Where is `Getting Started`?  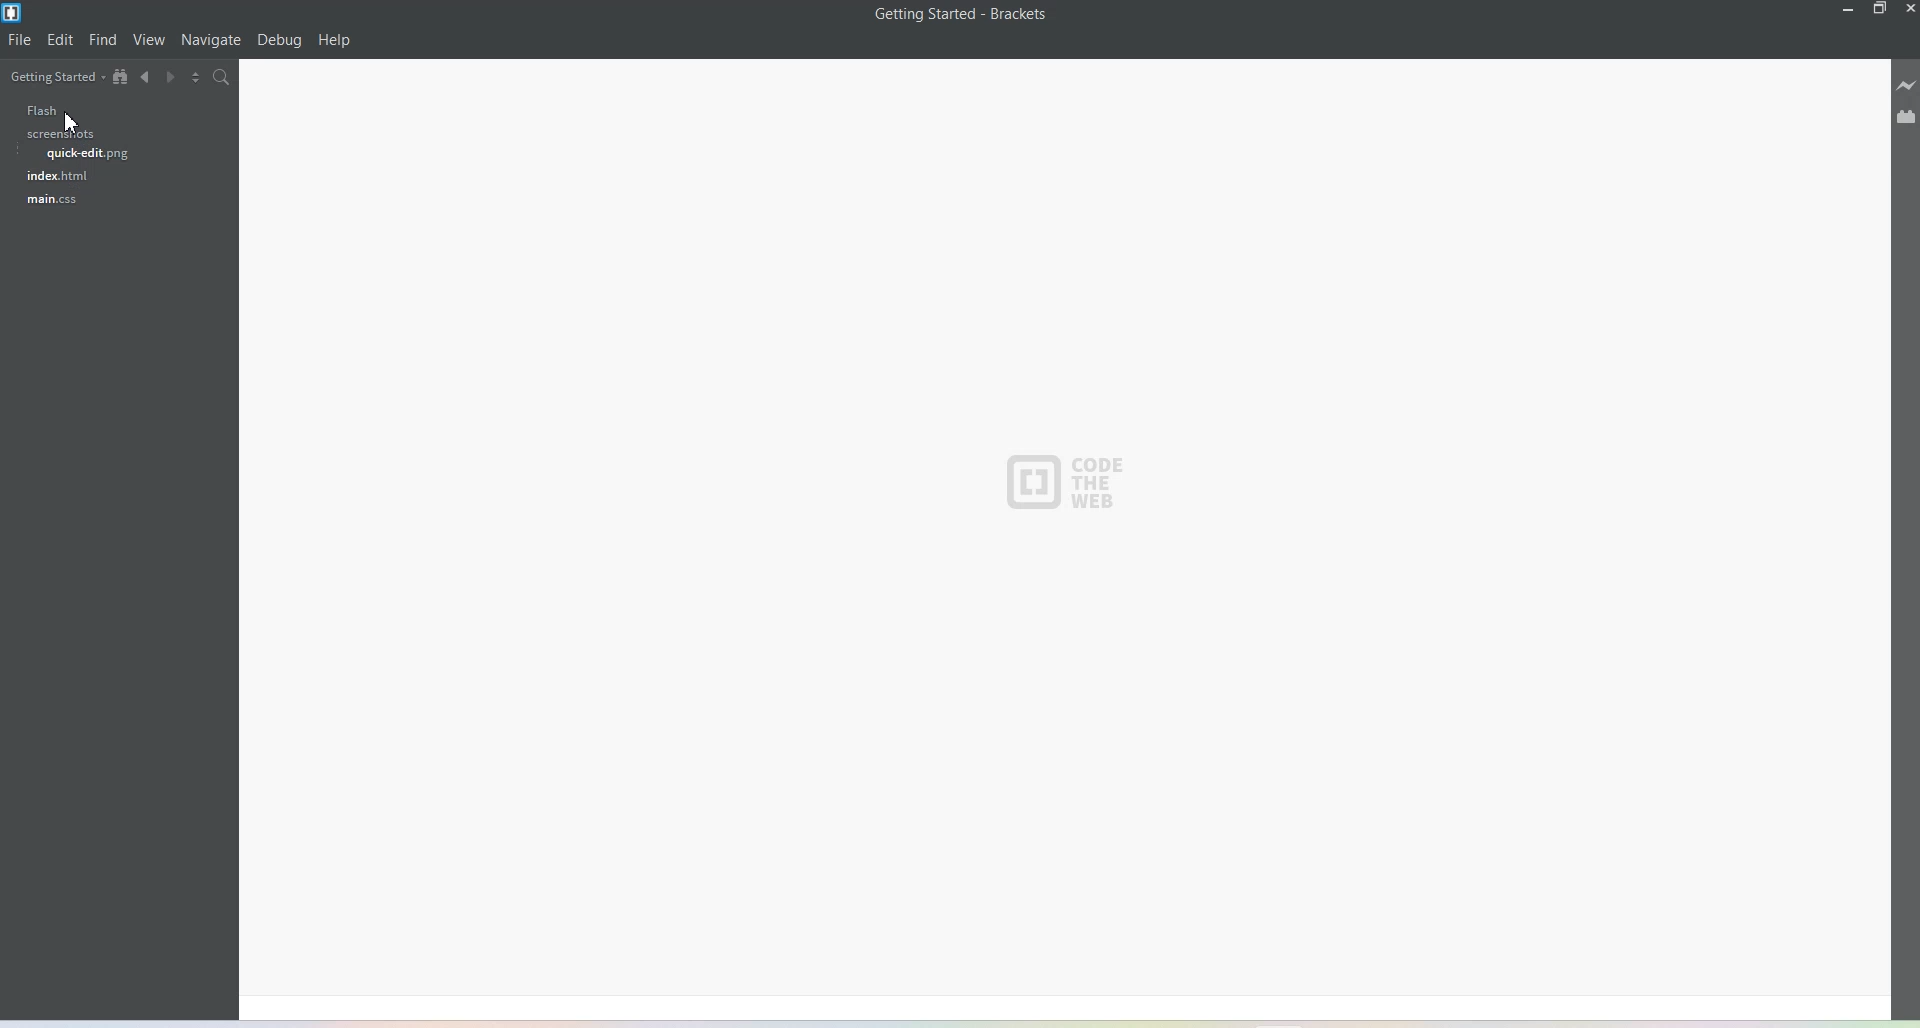 Getting Started is located at coordinates (55, 78).